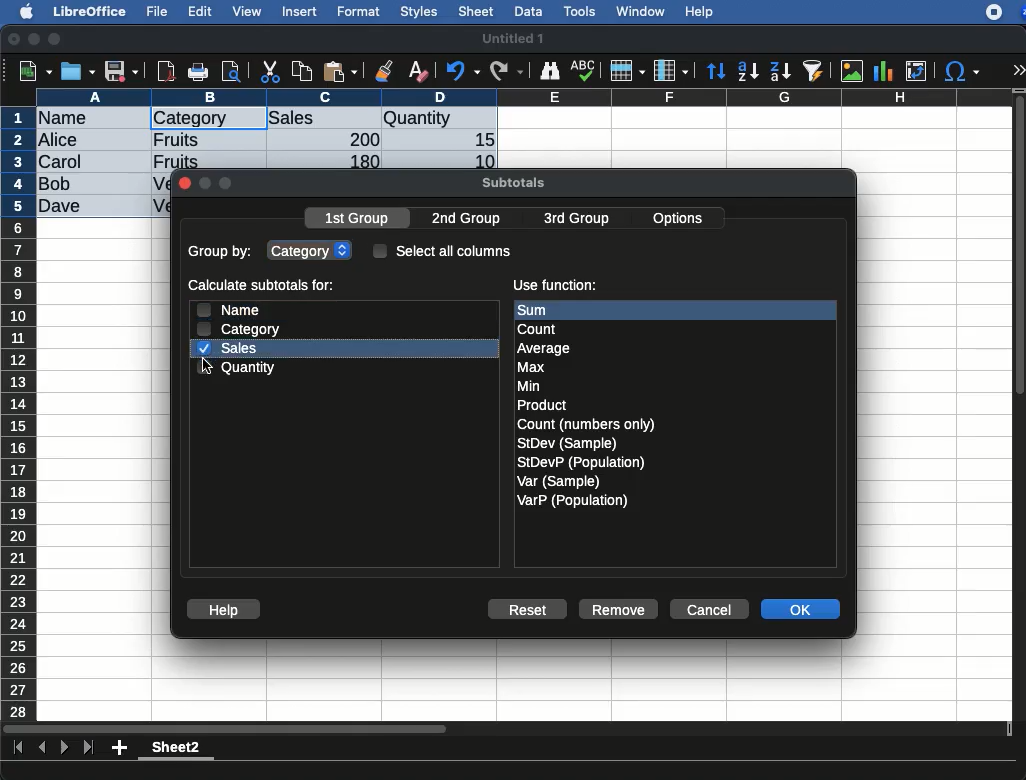  What do you see at coordinates (247, 11) in the screenshot?
I see `view` at bounding box center [247, 11].